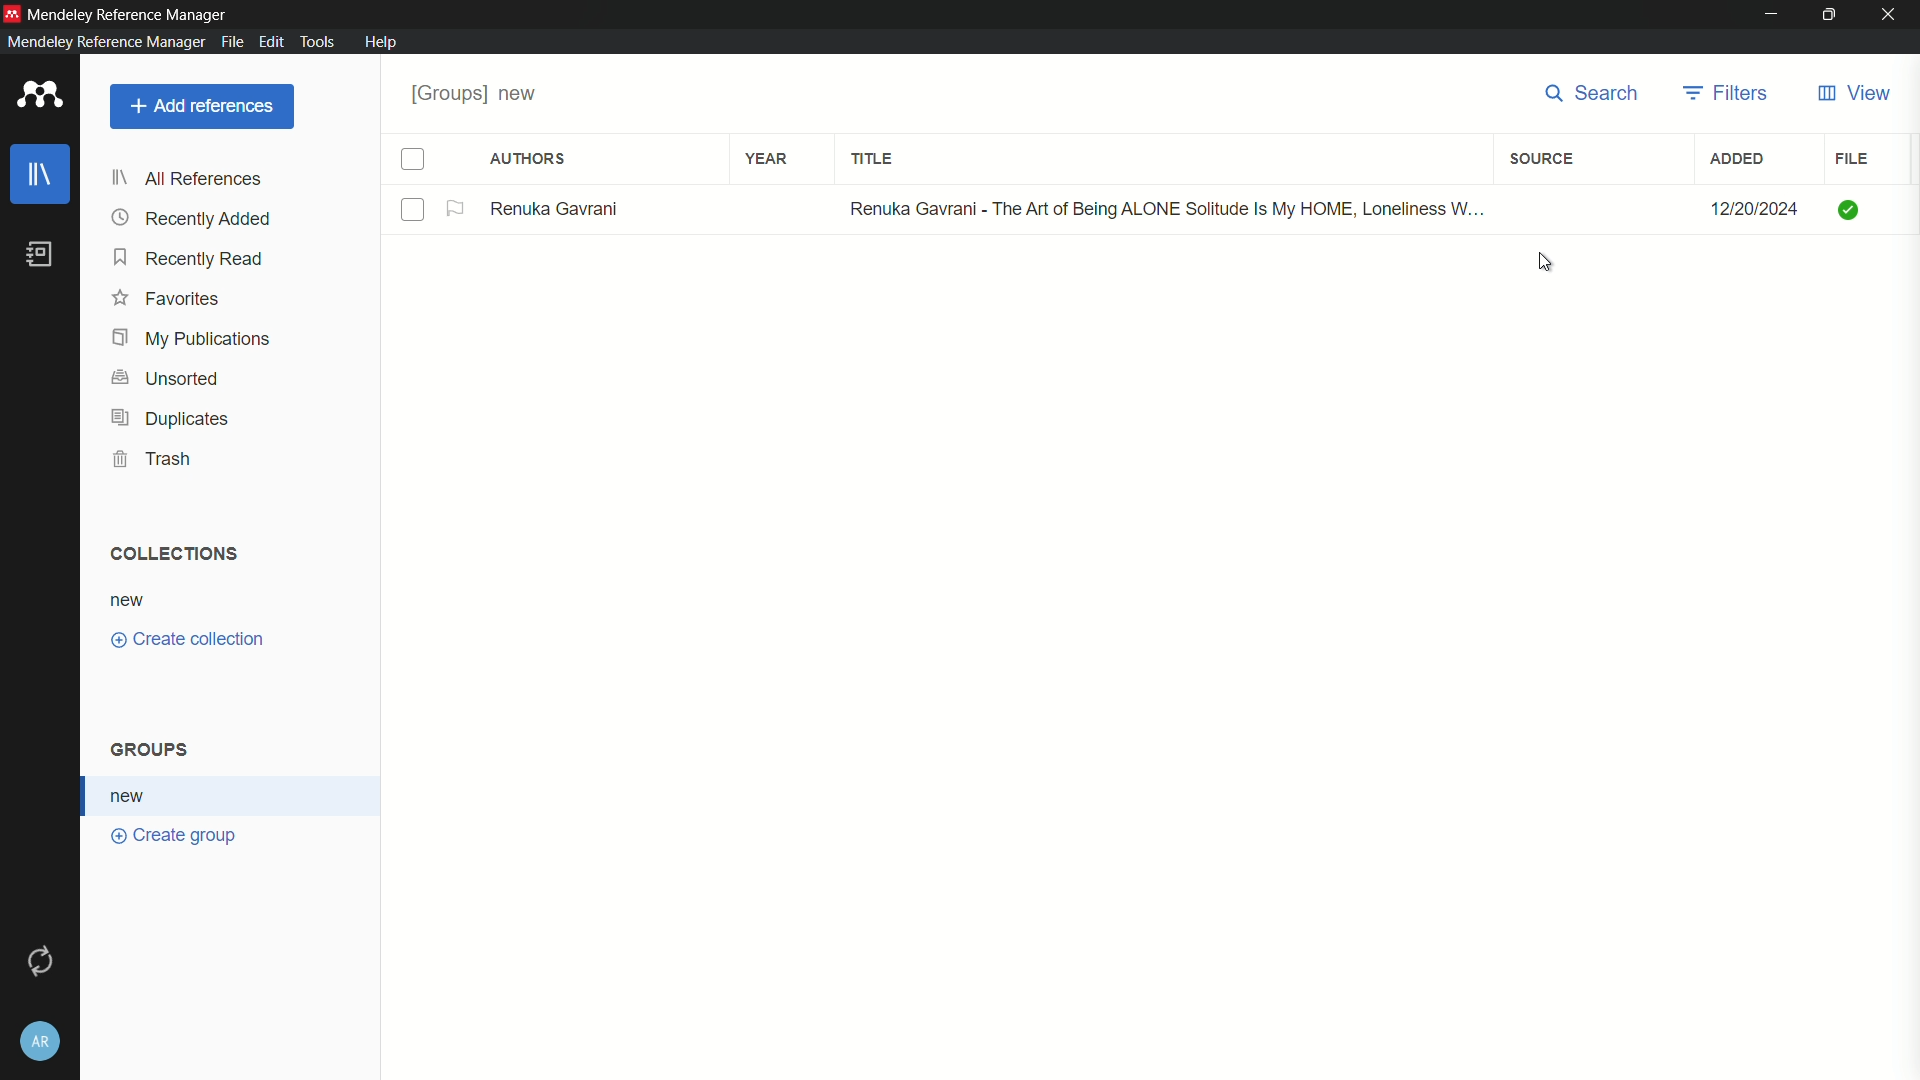  What do you see at coordinates (186, 181) in the screenshot?
I see `all references` at bounding box center [186, 181].